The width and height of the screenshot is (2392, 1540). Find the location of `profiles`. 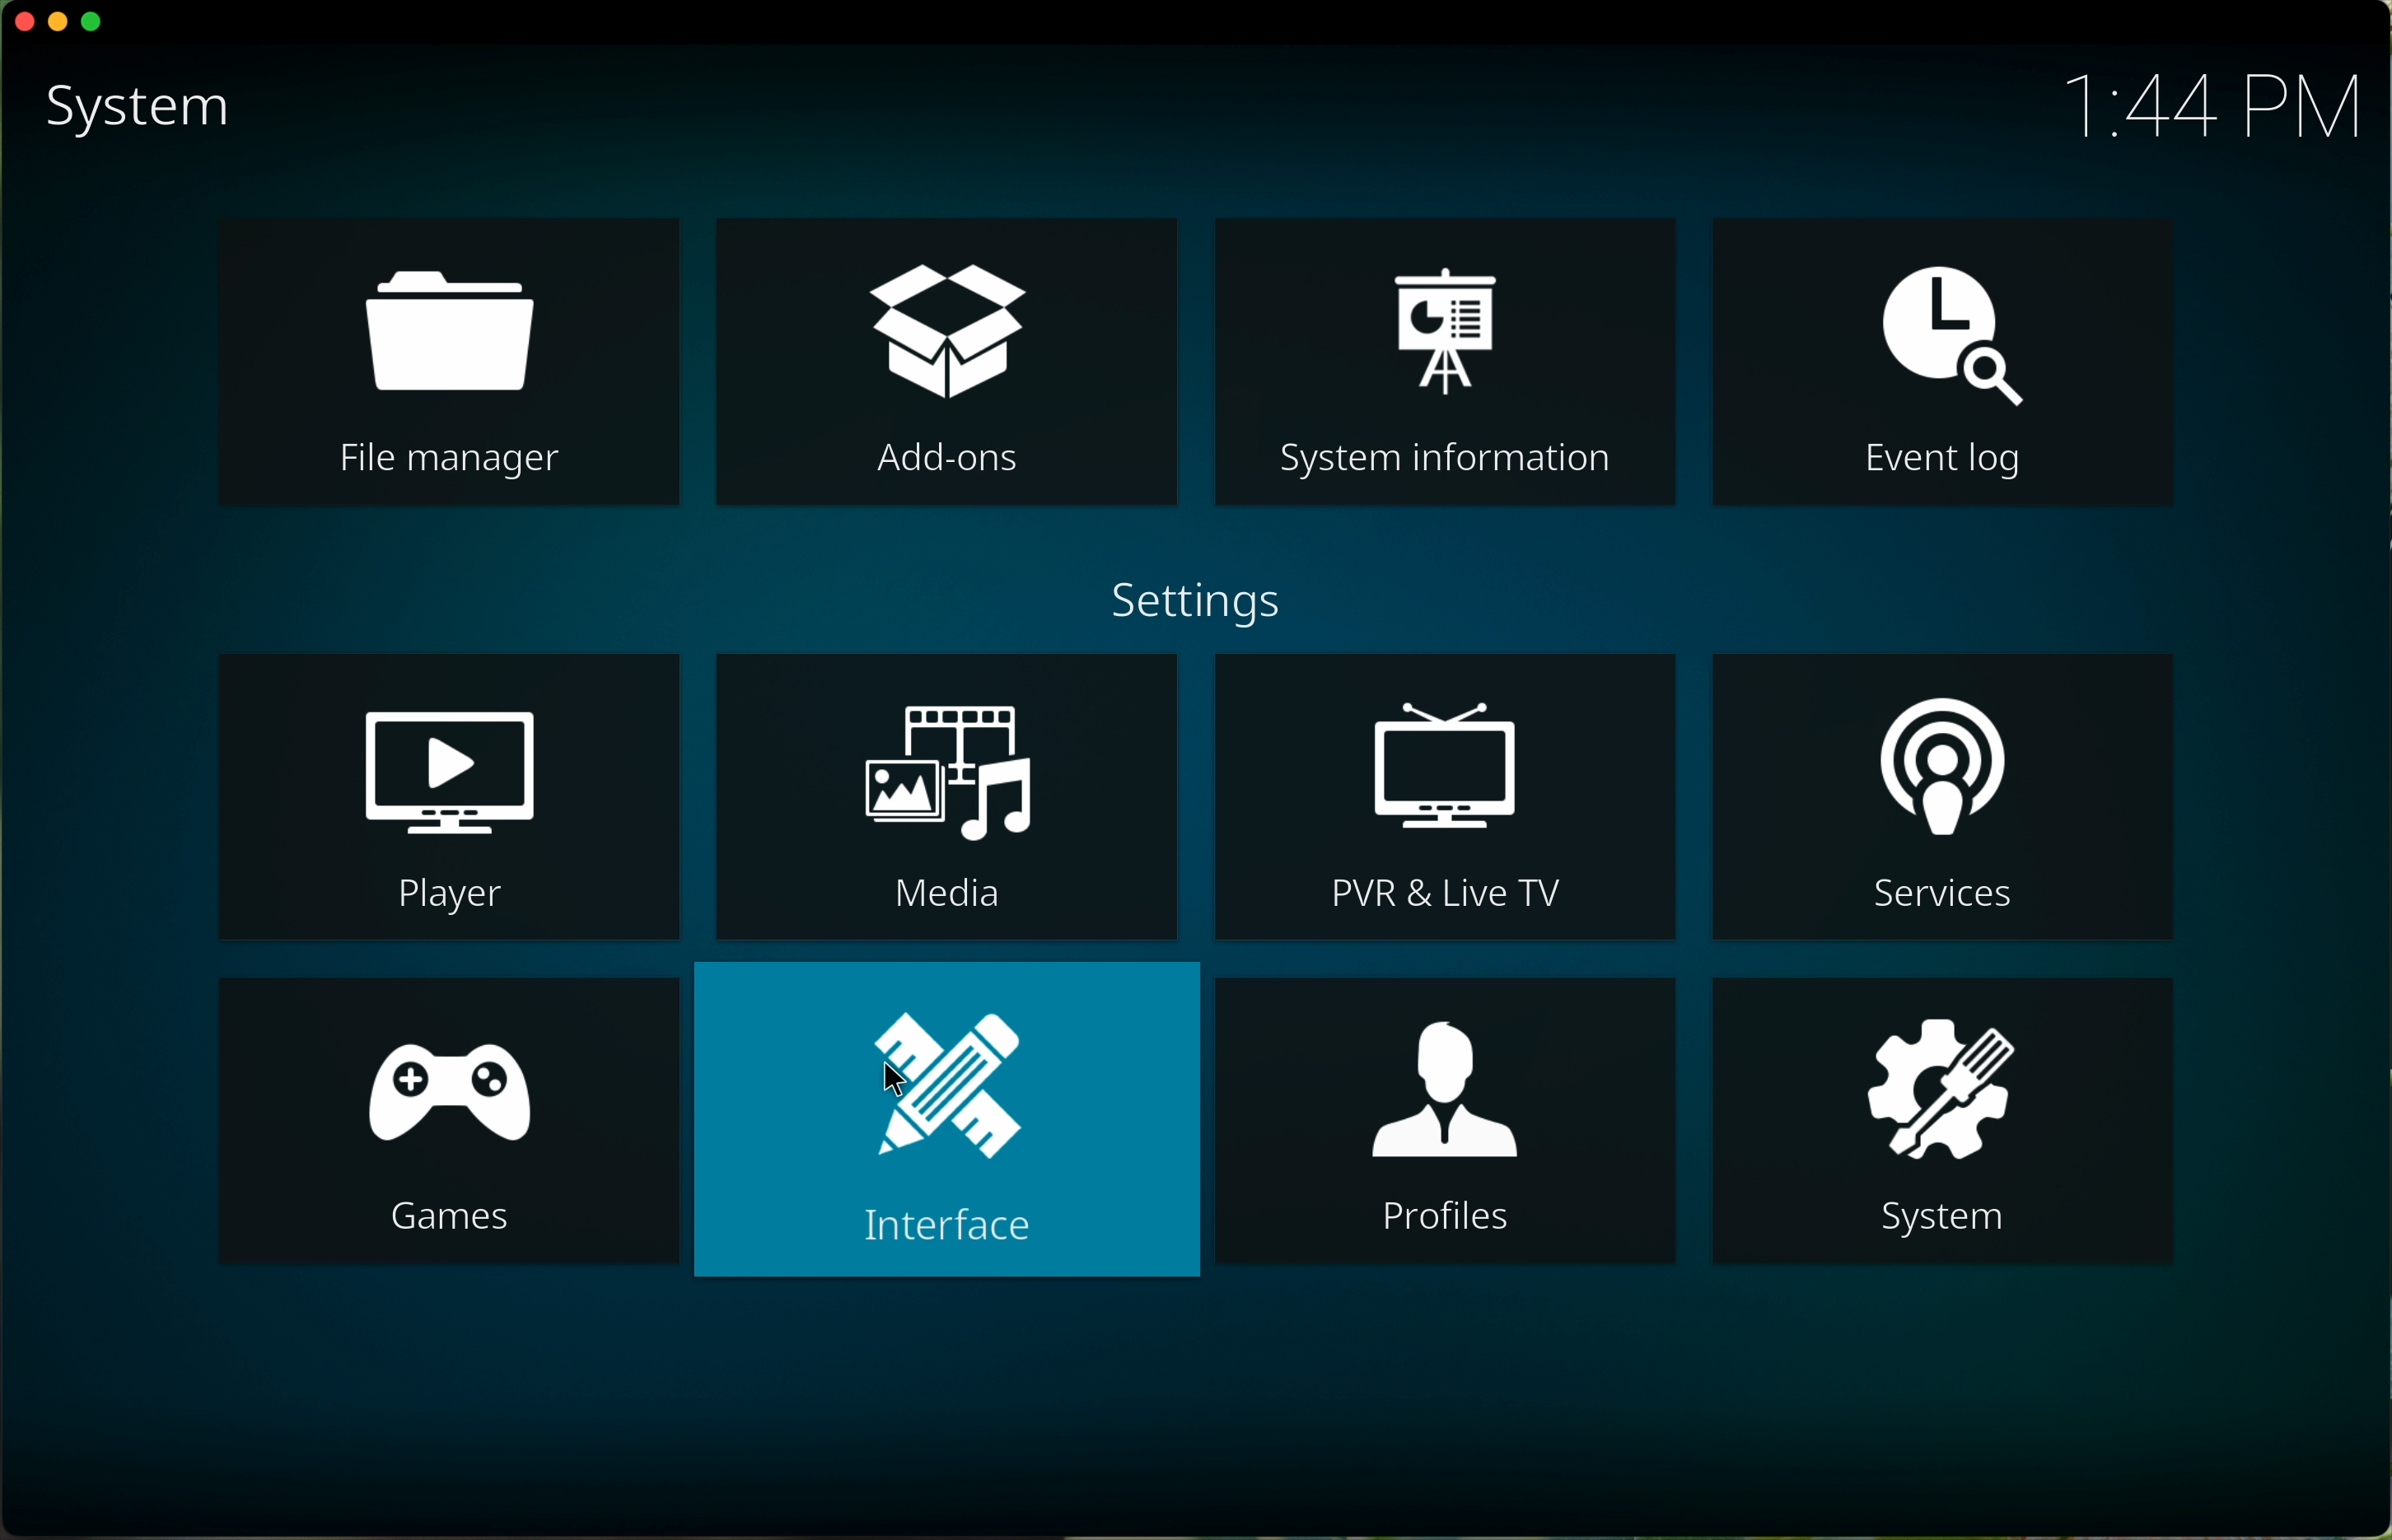

profiles is located at coordinates (1446, 1123).